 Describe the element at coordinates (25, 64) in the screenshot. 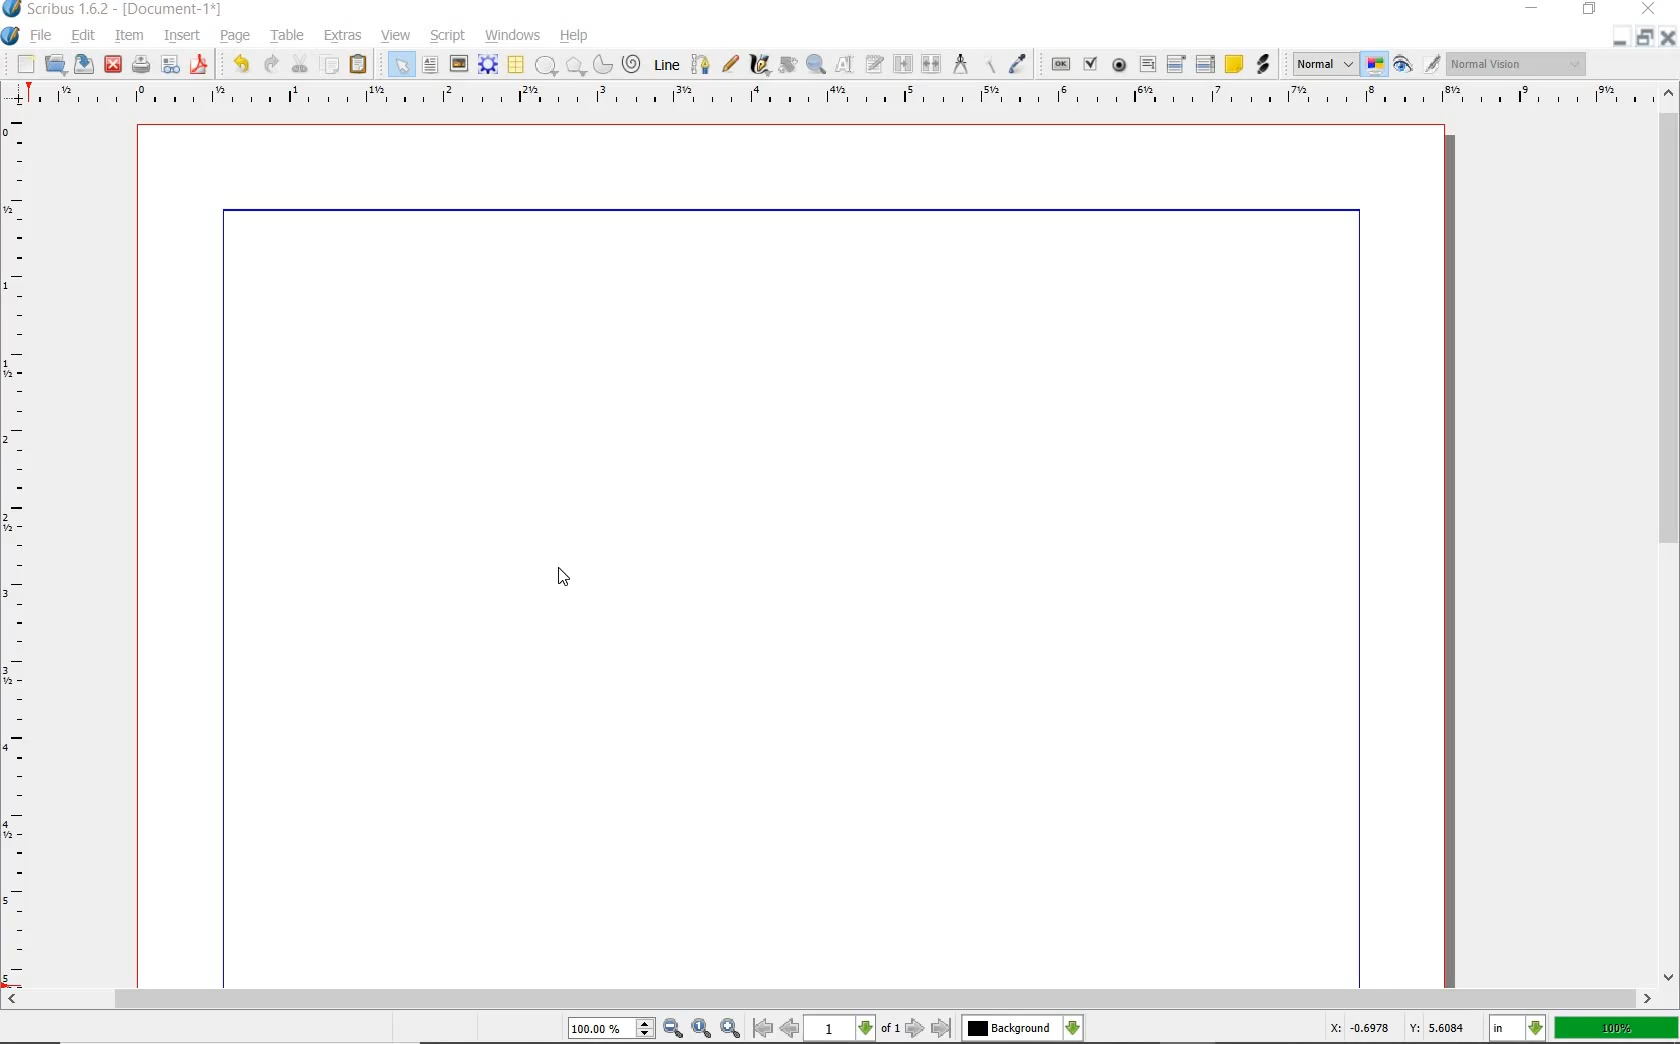

I see `NEW` at that location.